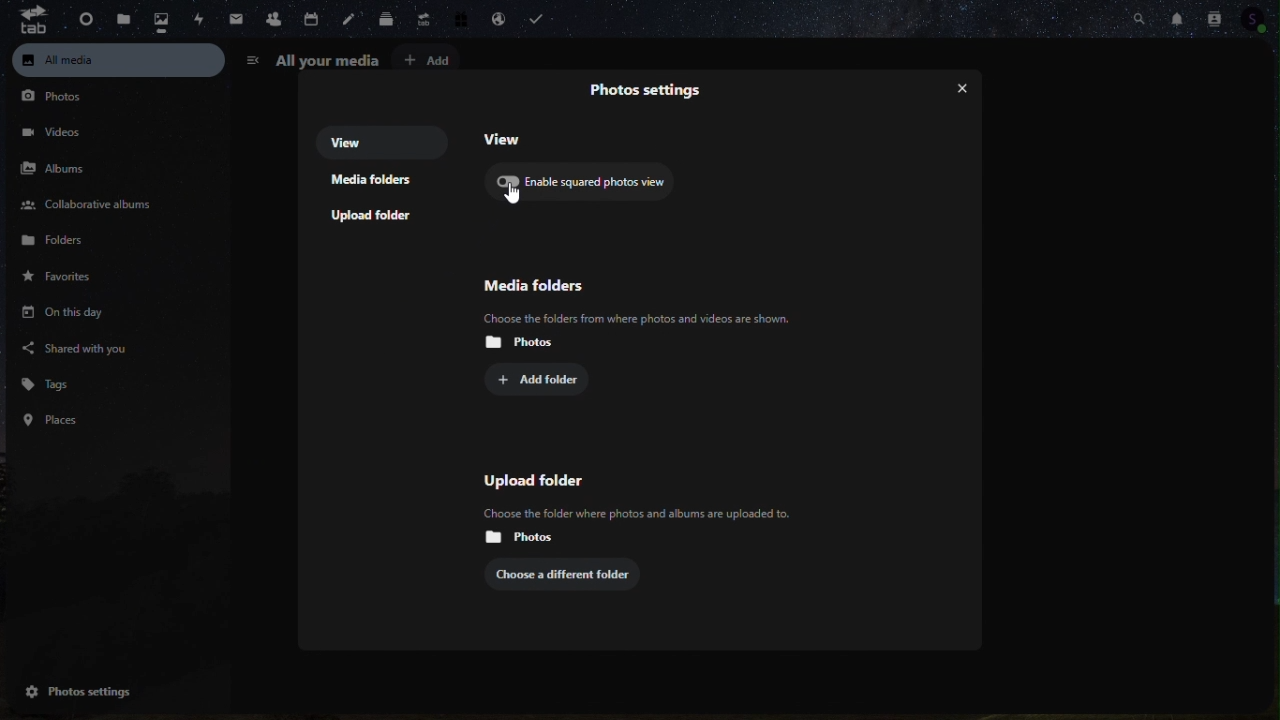 The height and width of the screenshot is (720, 1280). Describe the element at coordinates (197, 17) in the screenshot. I see `activity` at that location.